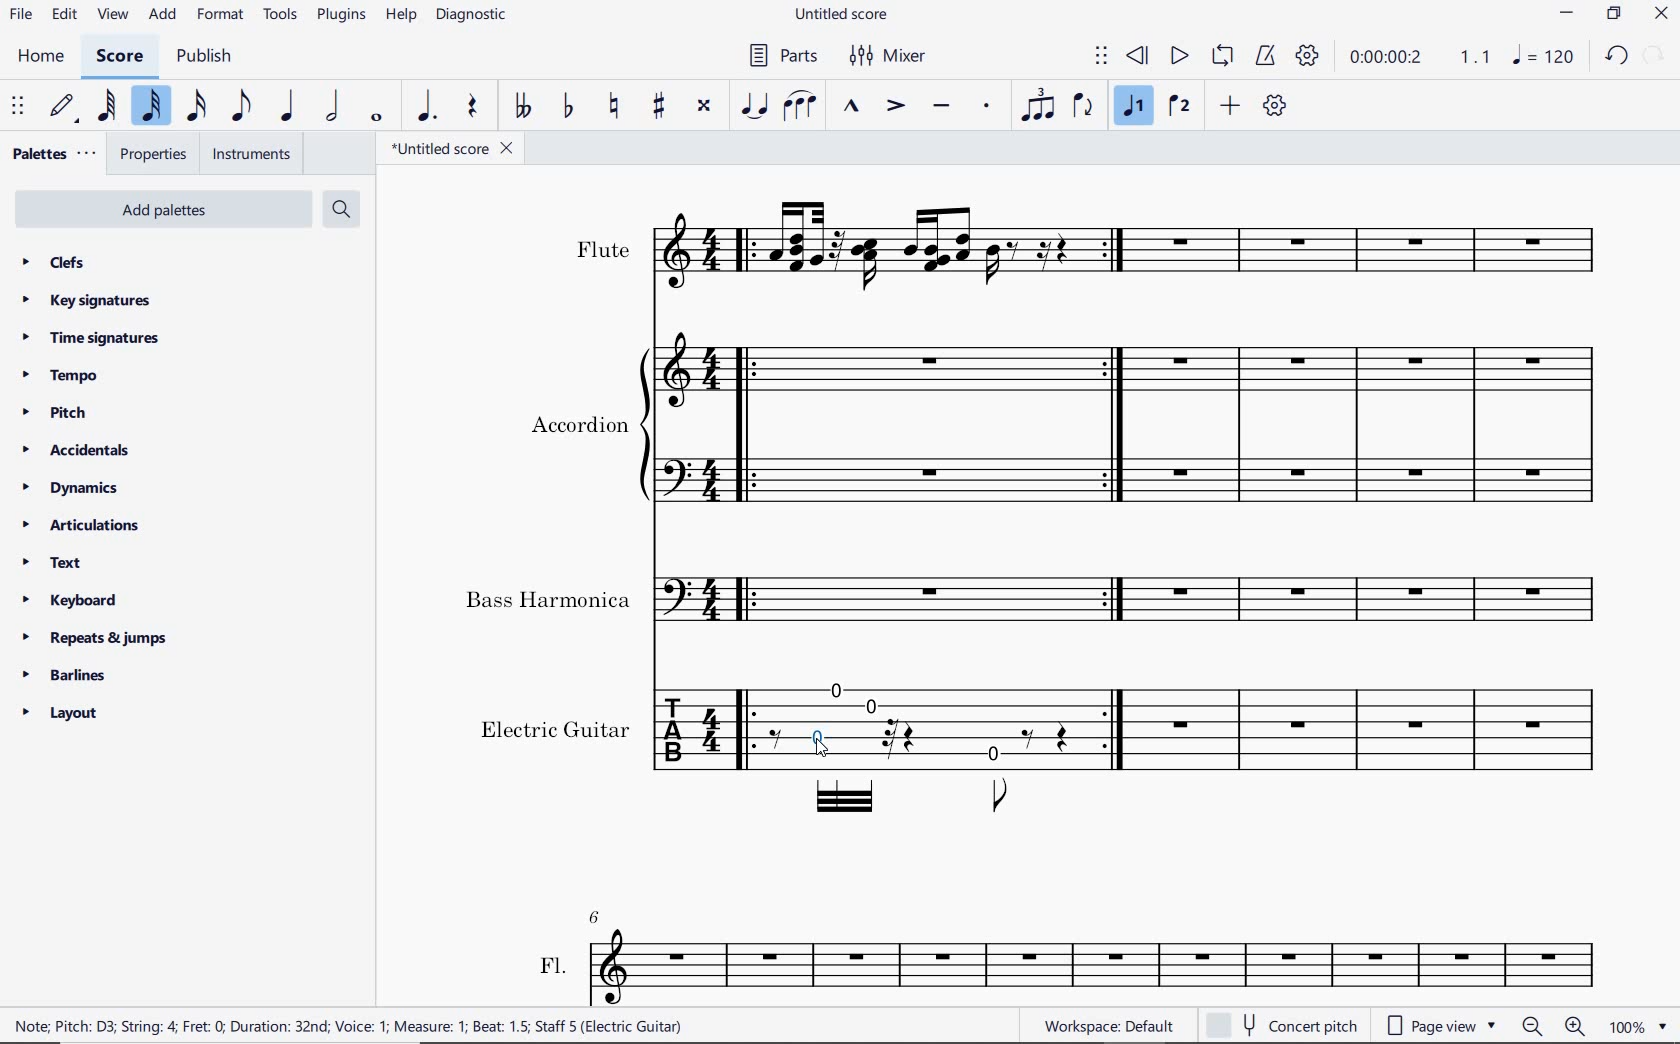 The image size is (1680, 1044). Describe the element at coordinates (221, 18) in the screenshot. I see `format` at that location.